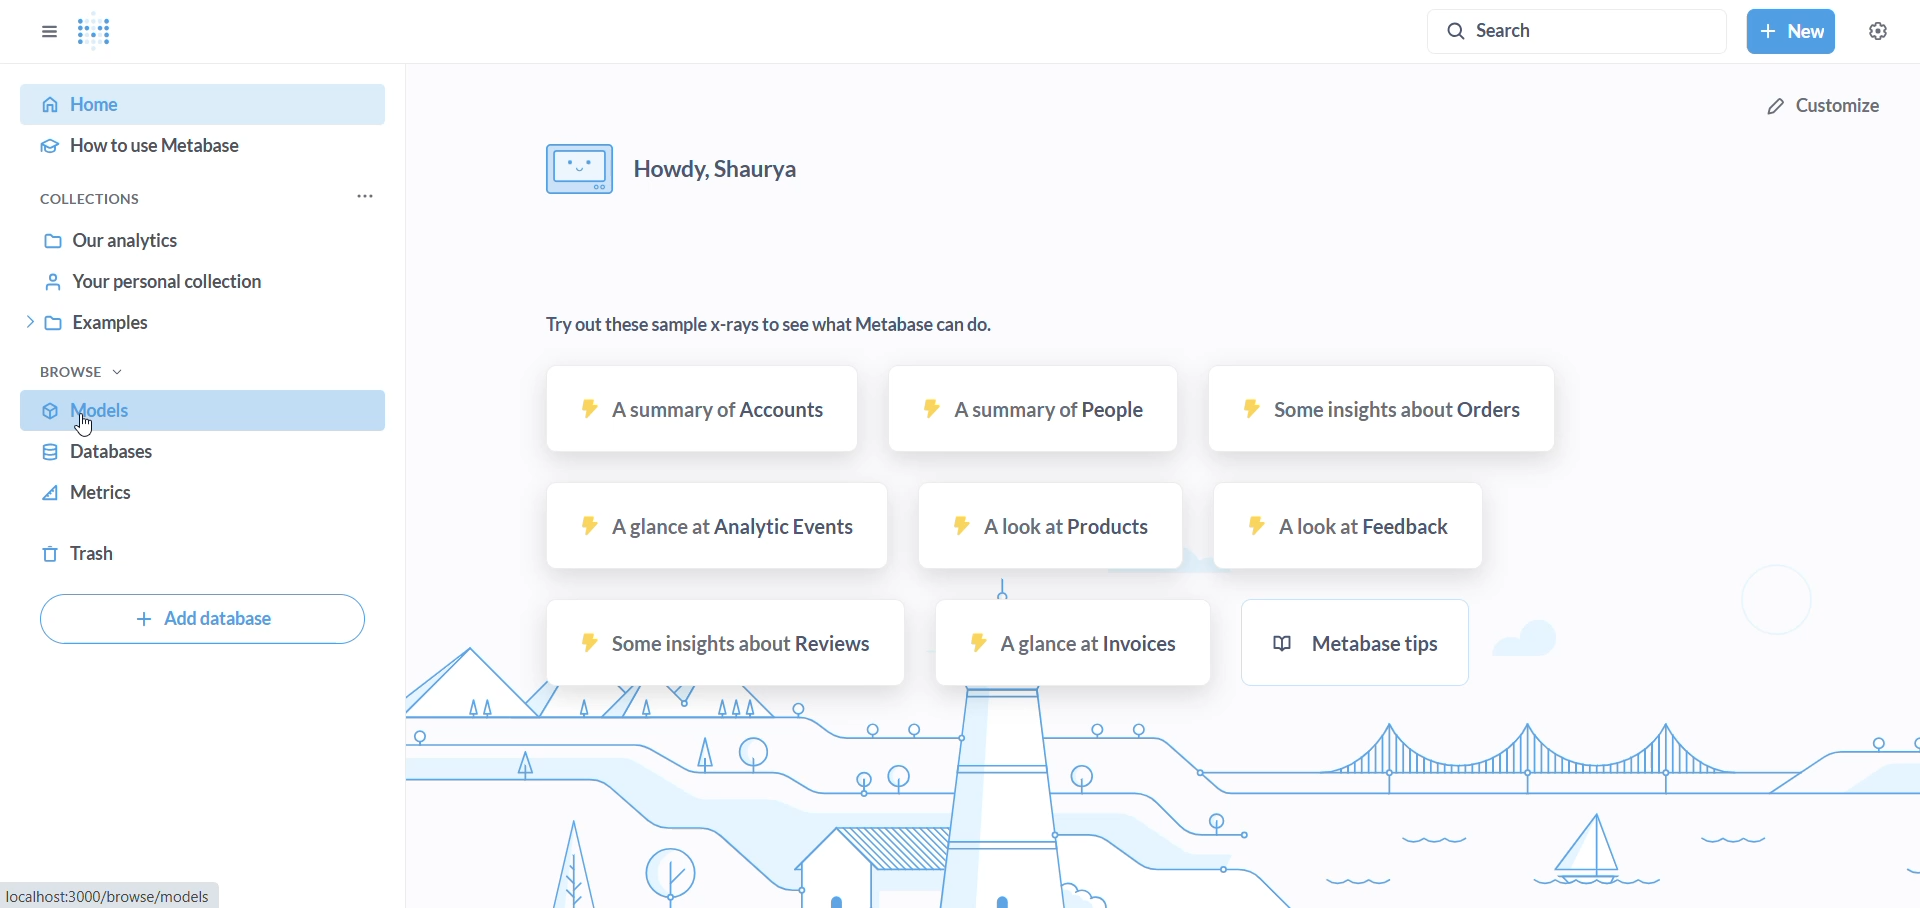 The height and width of the screenshot is (908, 1920). What do you see at coordinates (718, 532) in the screenshot?
I see `A glance at analytic event ` at bounding box center [718, 532].